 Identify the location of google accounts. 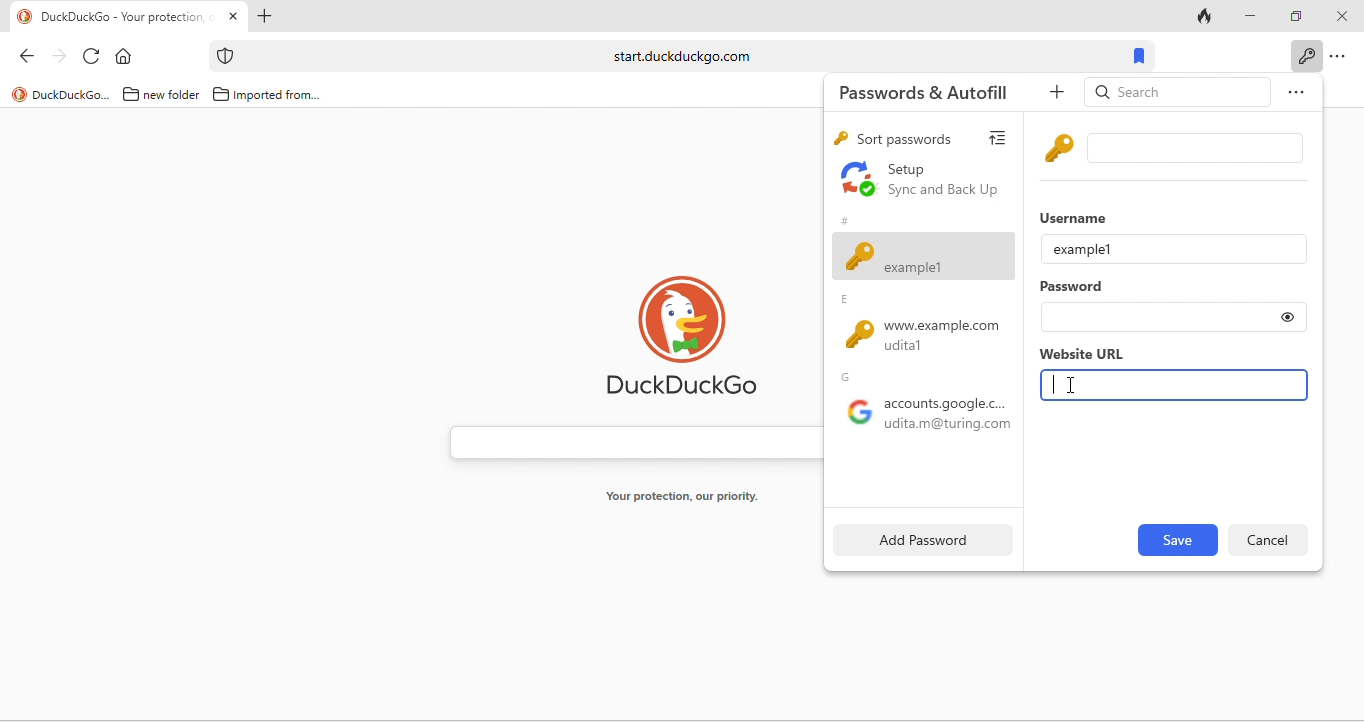
(923, 418).